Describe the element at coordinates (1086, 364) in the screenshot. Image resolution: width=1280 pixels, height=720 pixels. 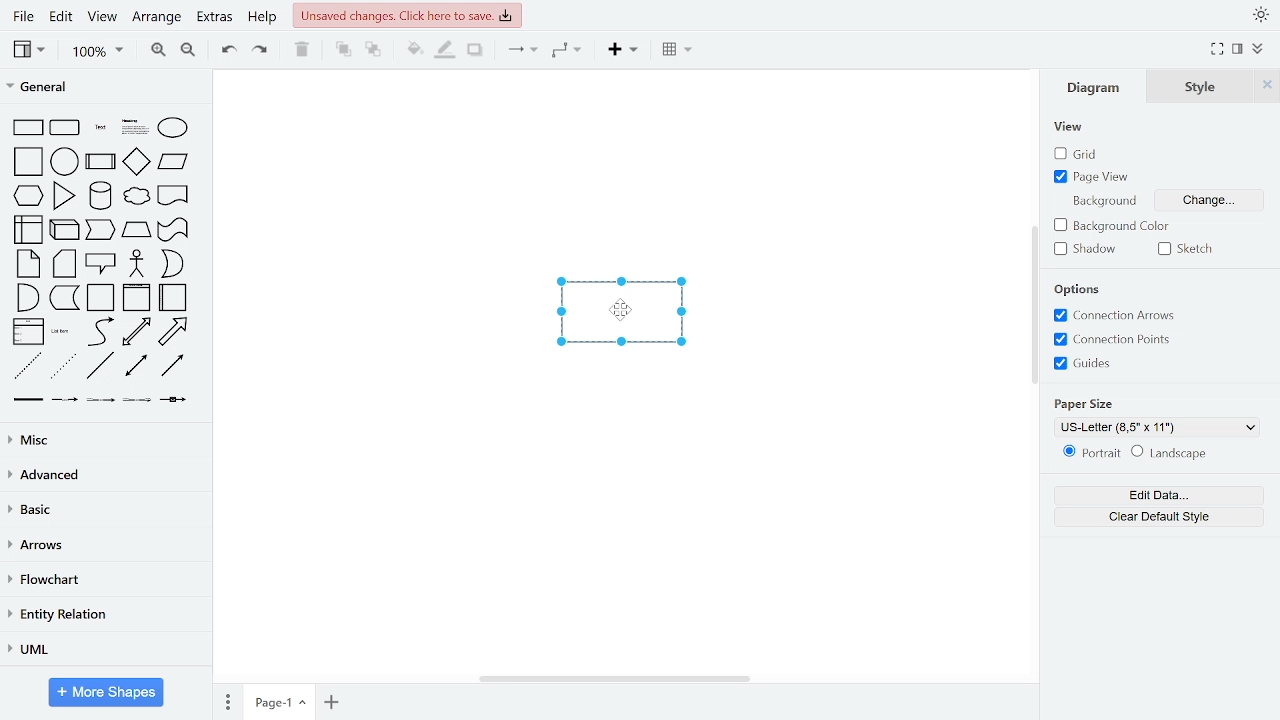
I see `guides` at that location.